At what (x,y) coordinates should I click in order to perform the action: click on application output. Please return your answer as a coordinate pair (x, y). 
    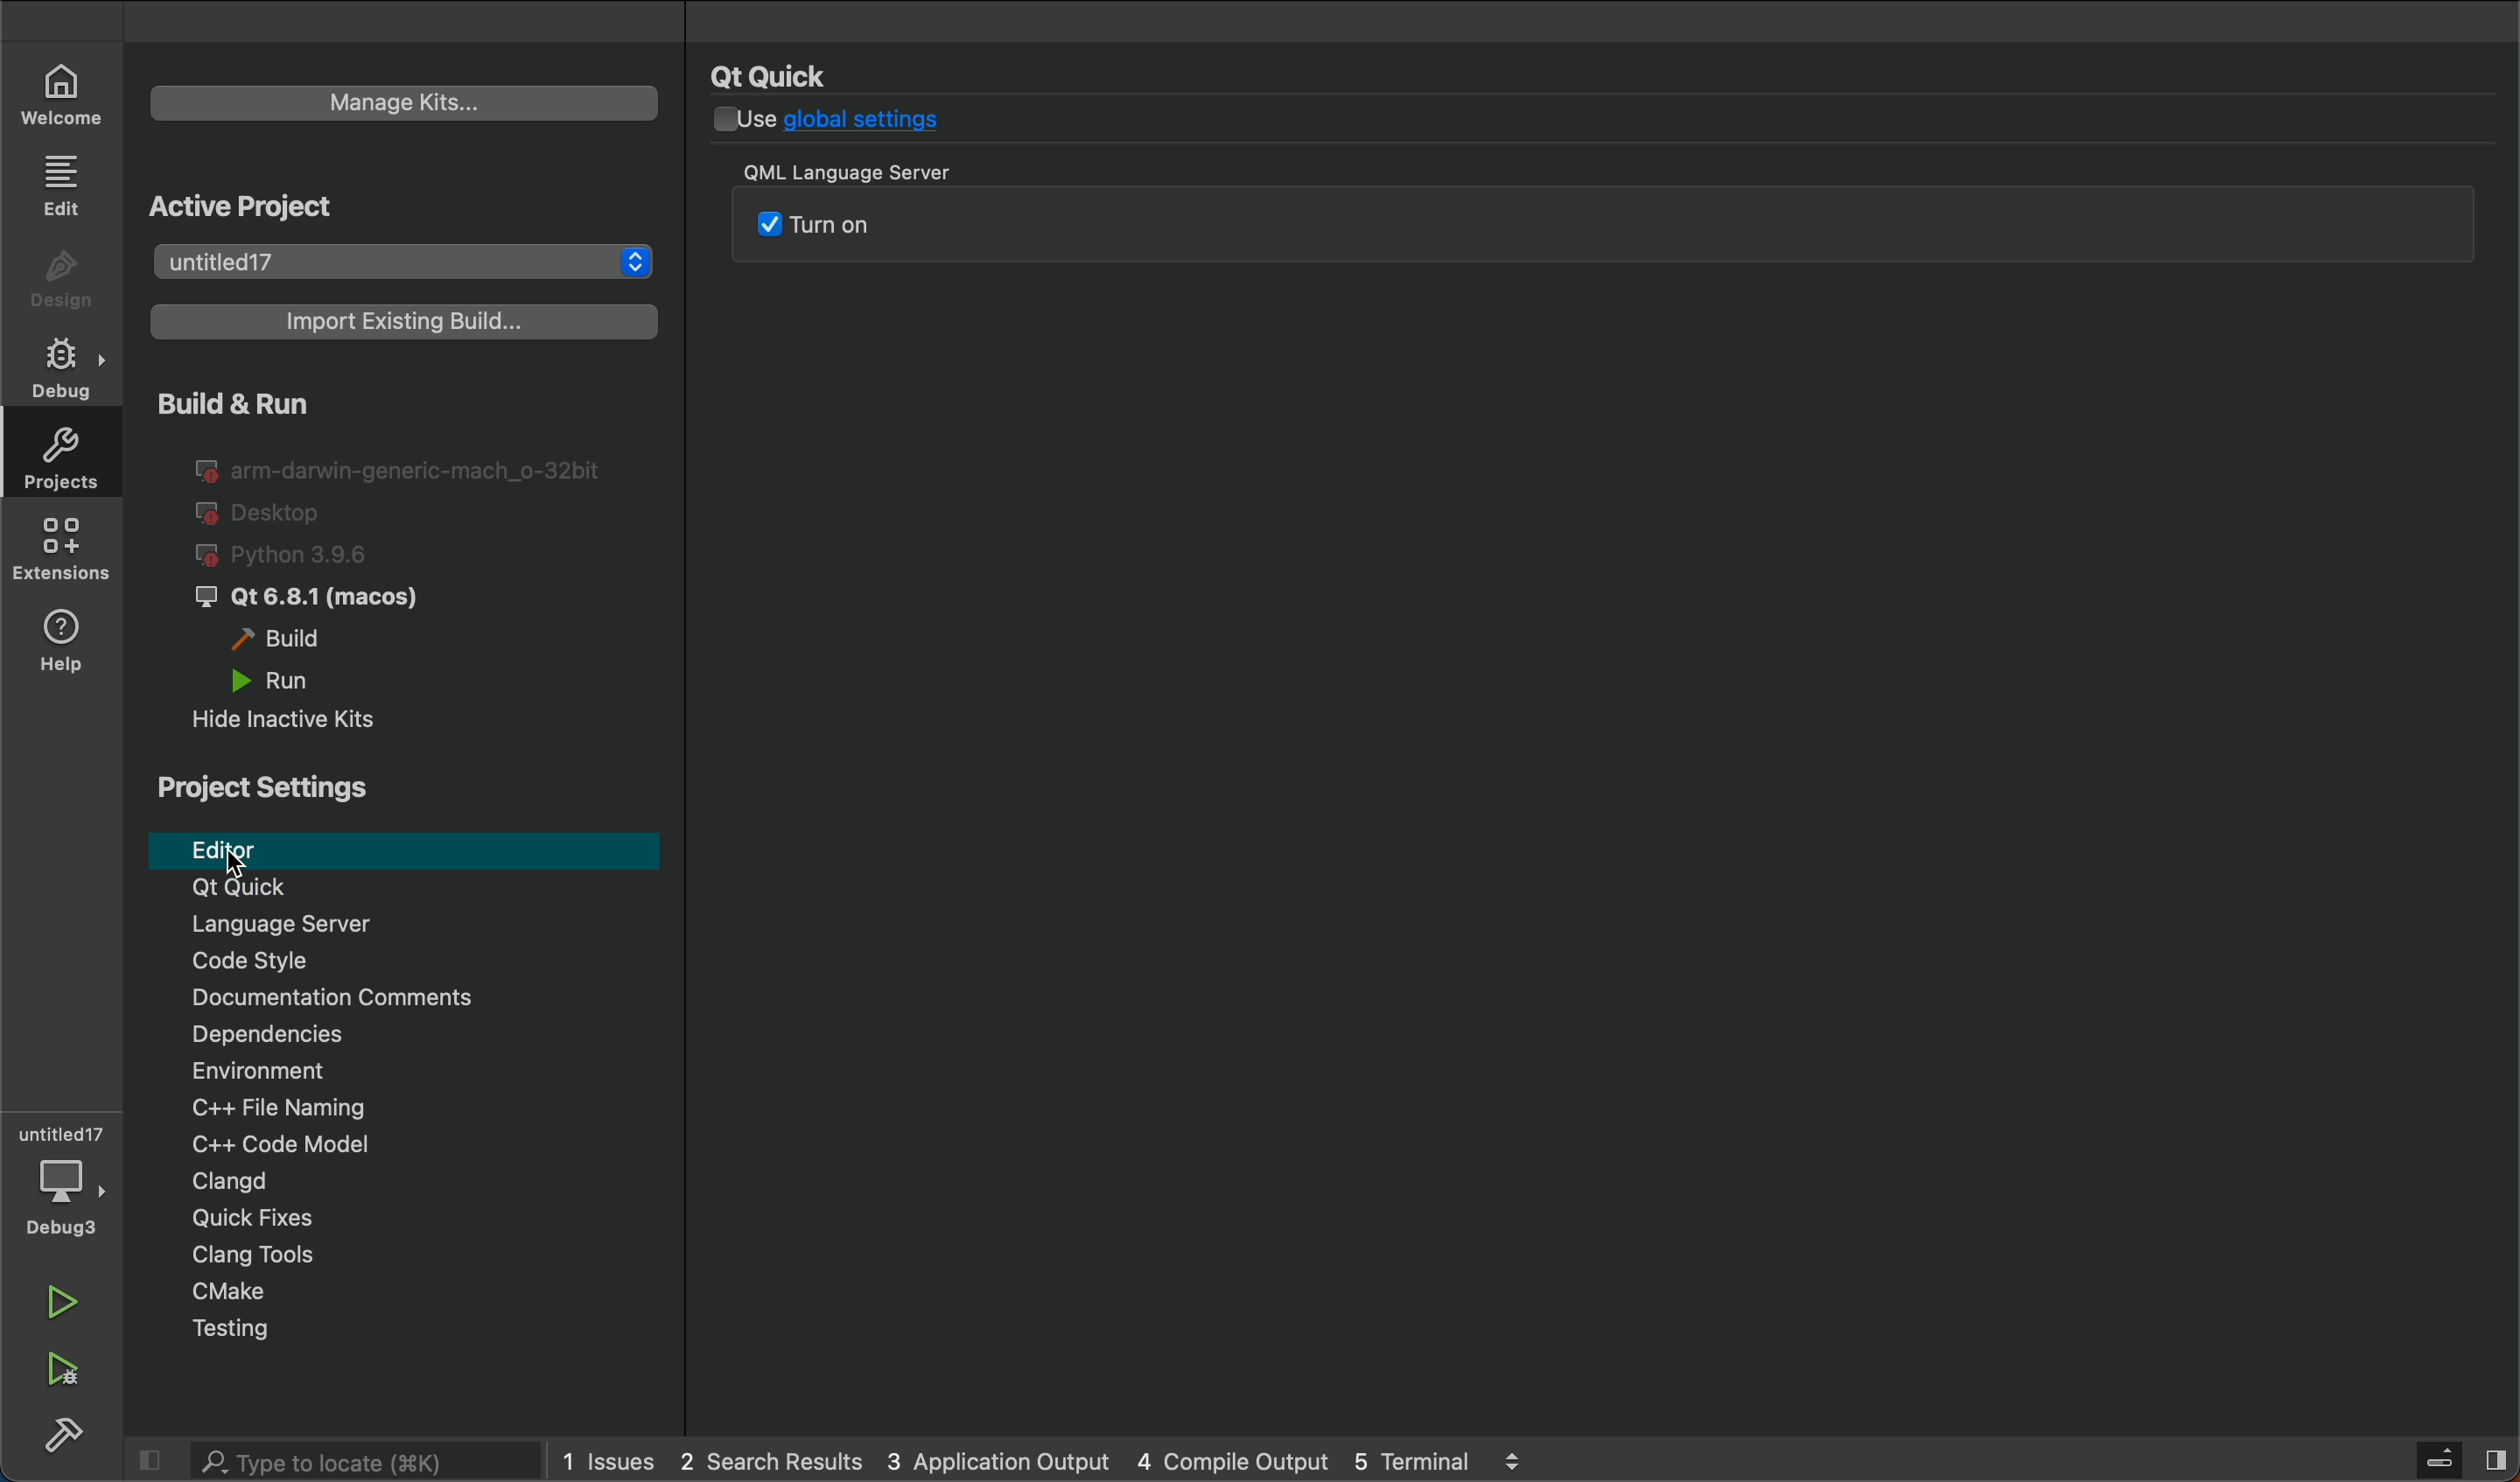
    Looking at the image, I should click on (998, 1463).